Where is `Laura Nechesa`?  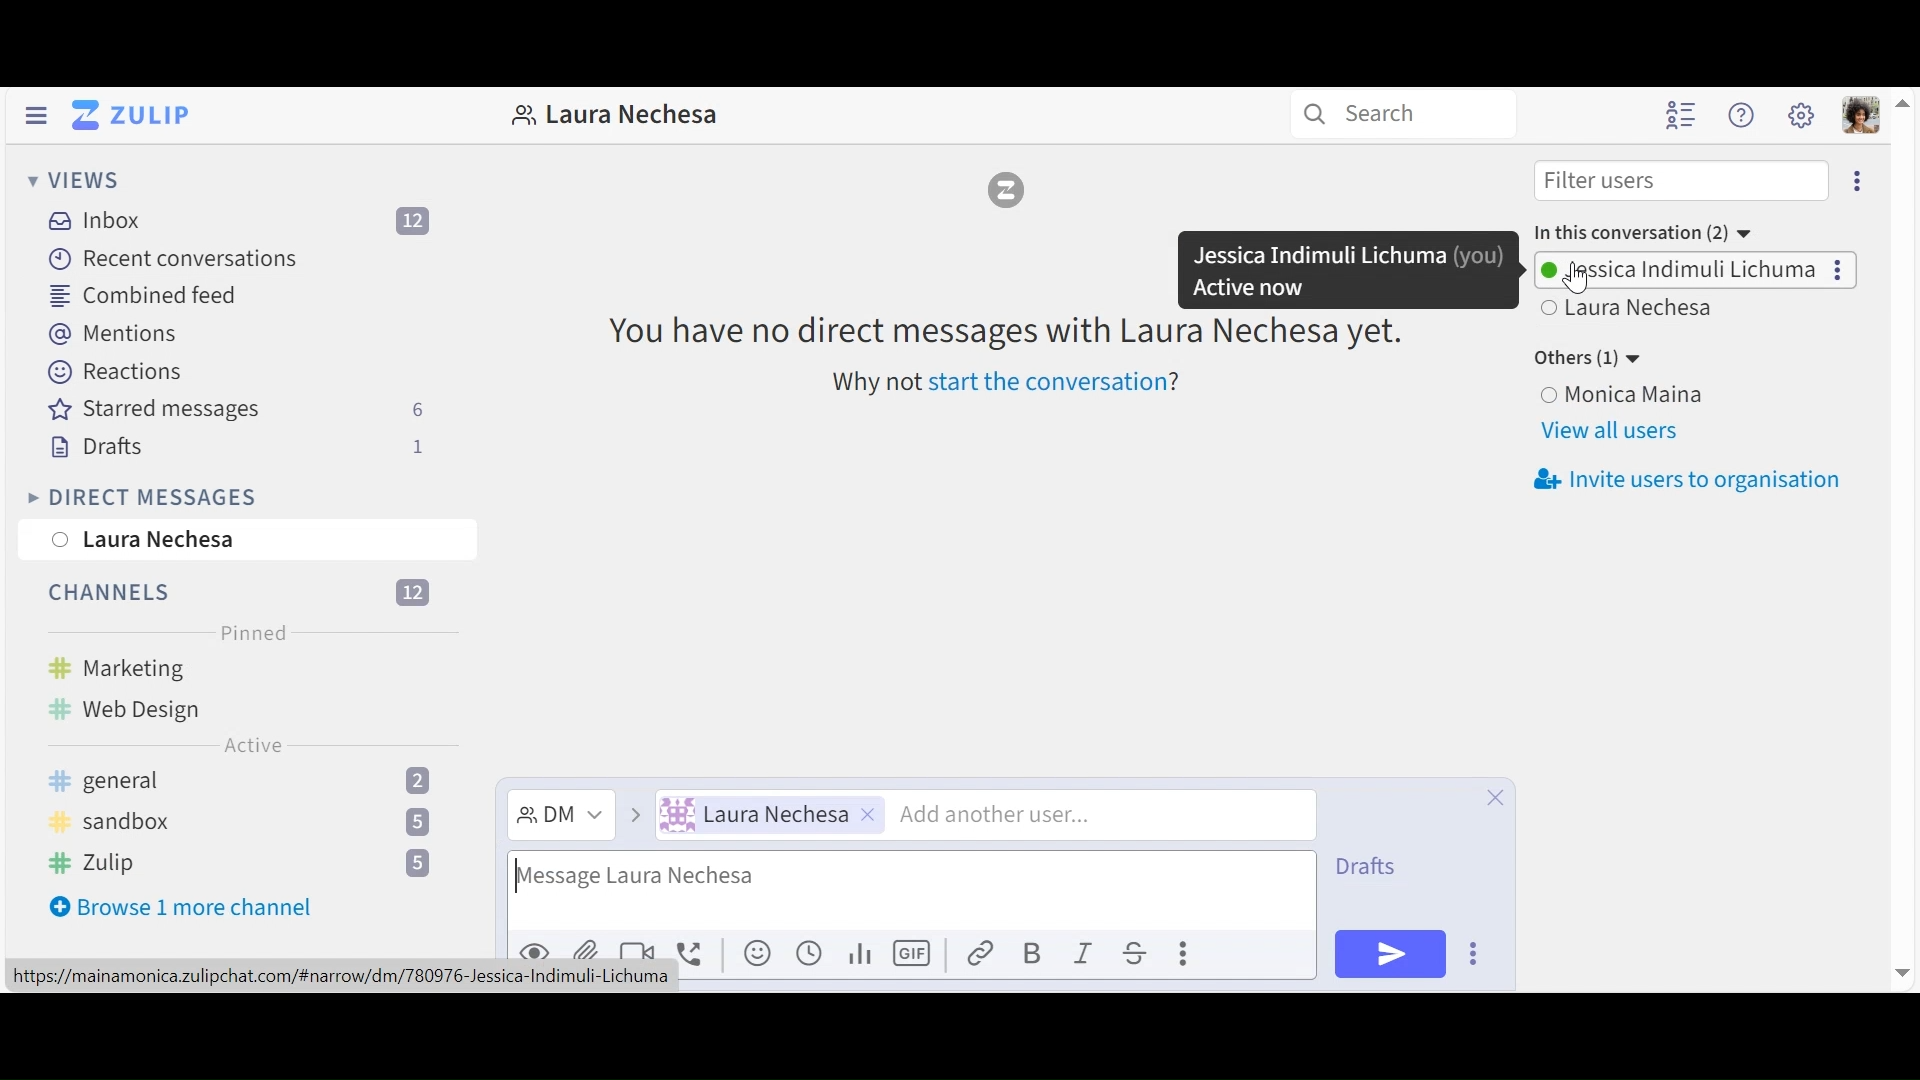
Laura Nechesa is located at coordinates (147, 542).